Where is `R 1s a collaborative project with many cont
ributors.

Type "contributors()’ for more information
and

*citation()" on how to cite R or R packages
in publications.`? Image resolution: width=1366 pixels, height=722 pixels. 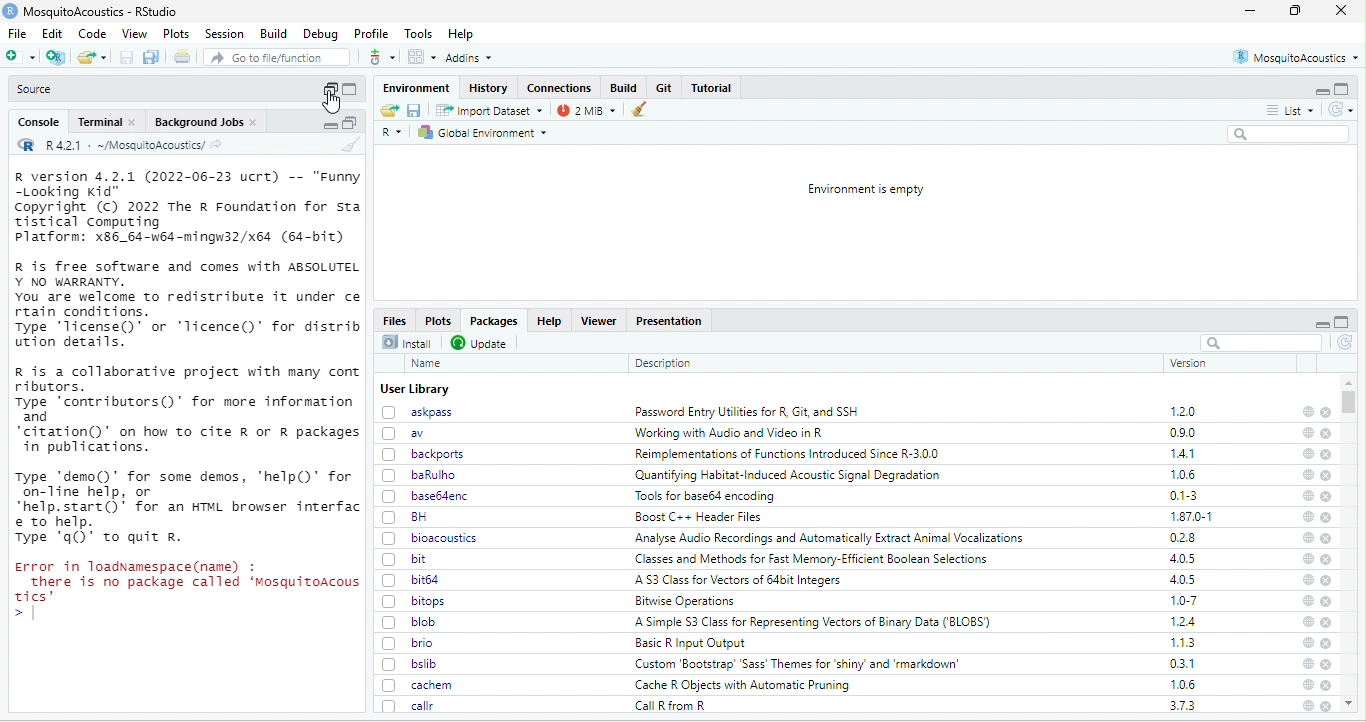 R 1s a collaborative project with many cont
ributors.

Type "contributors()’ for more information
and

*citation()" on how to cite R or R packages
in publications. is located at coordinates (189, 410).